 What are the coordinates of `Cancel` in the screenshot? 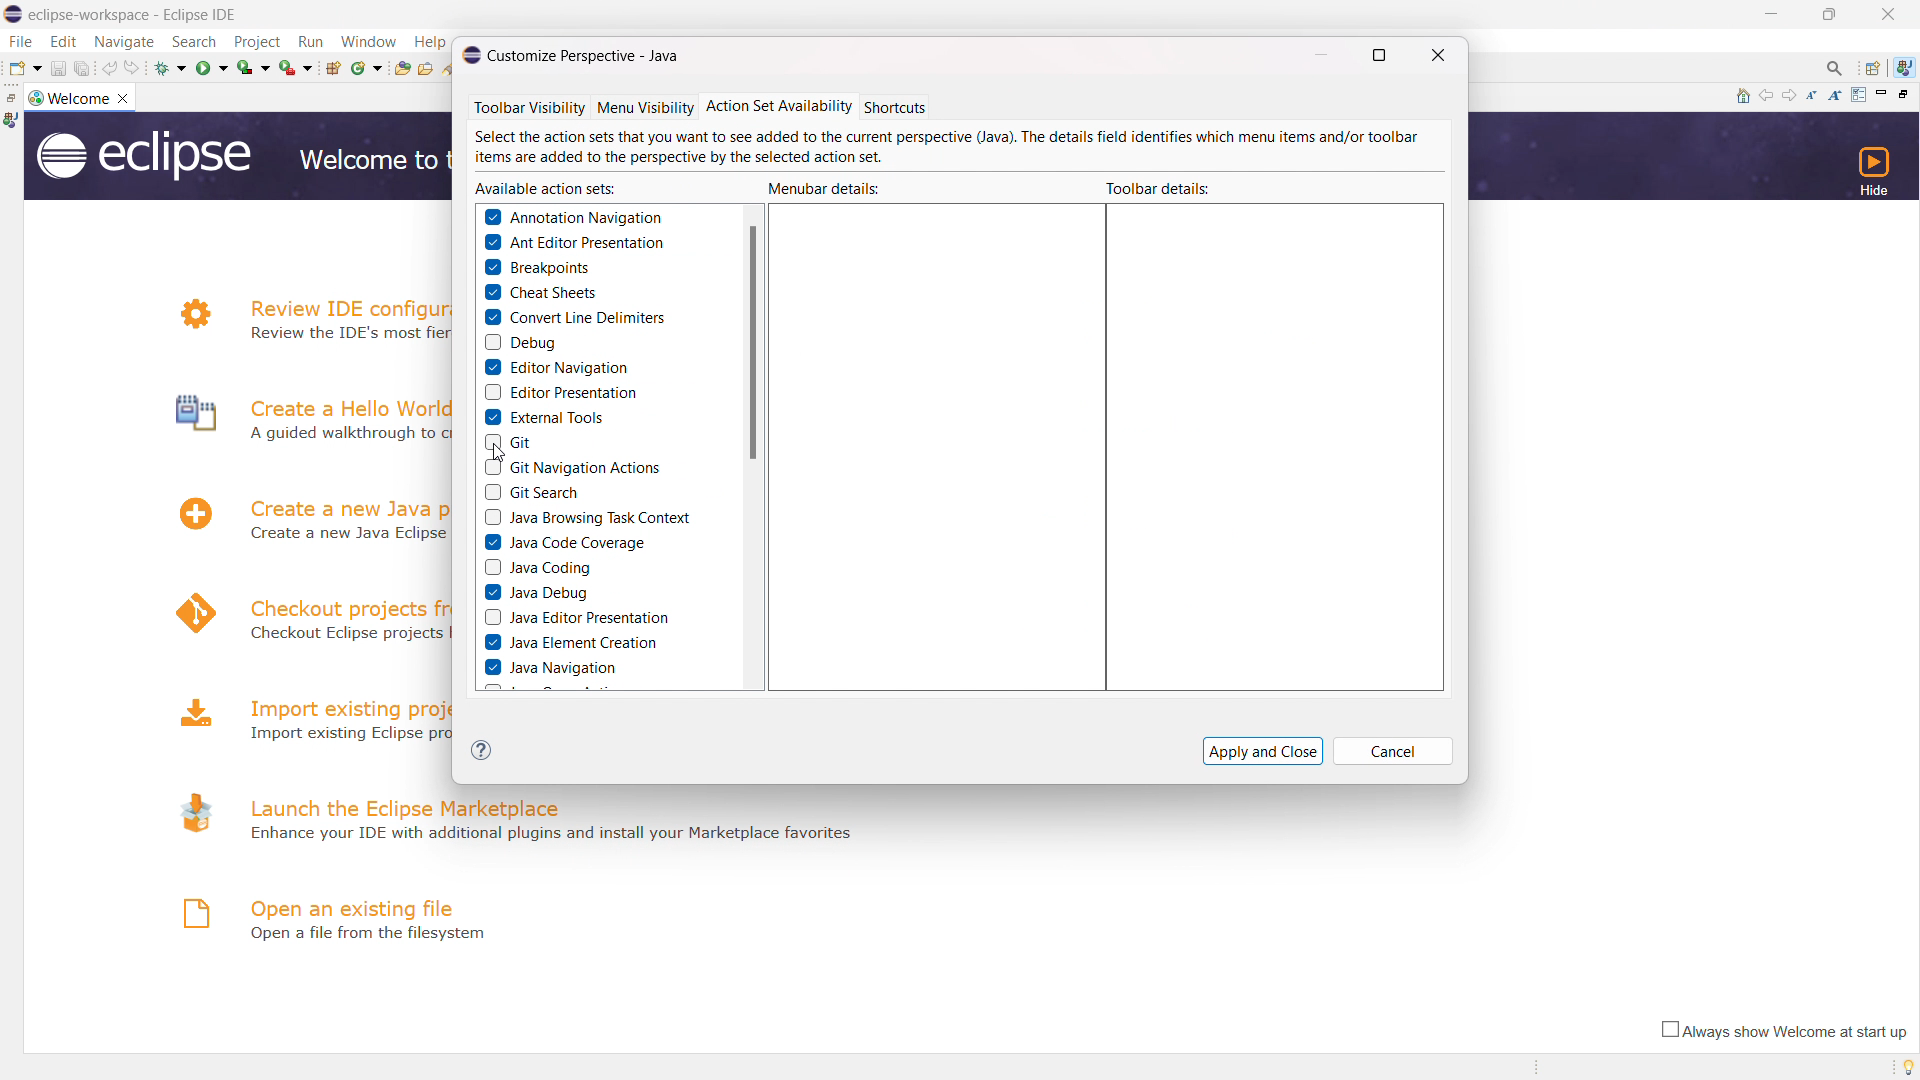 It's located at (1396, 749).